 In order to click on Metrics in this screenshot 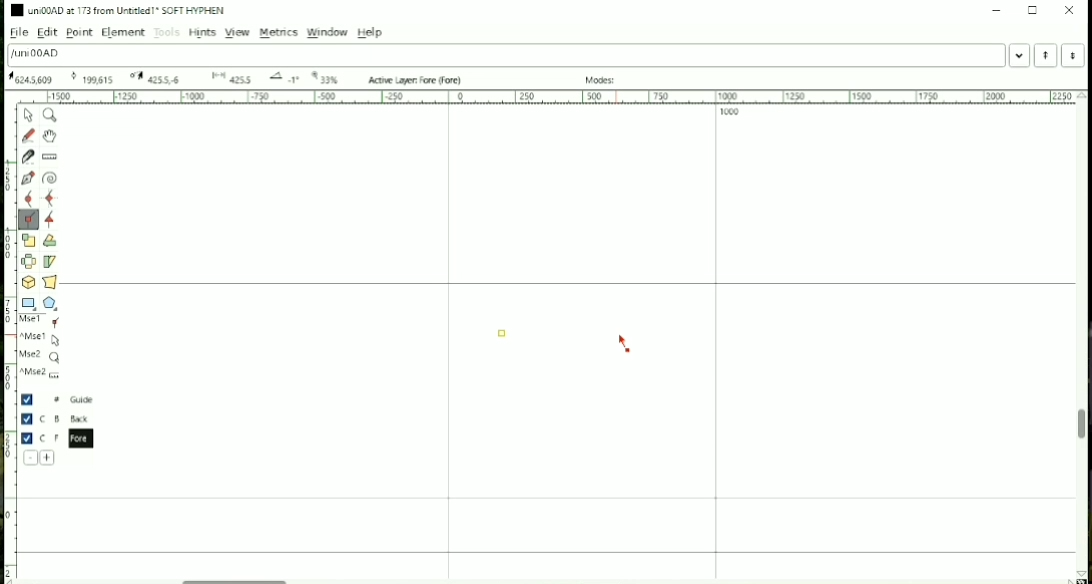, I will do `click(279, 33)`.